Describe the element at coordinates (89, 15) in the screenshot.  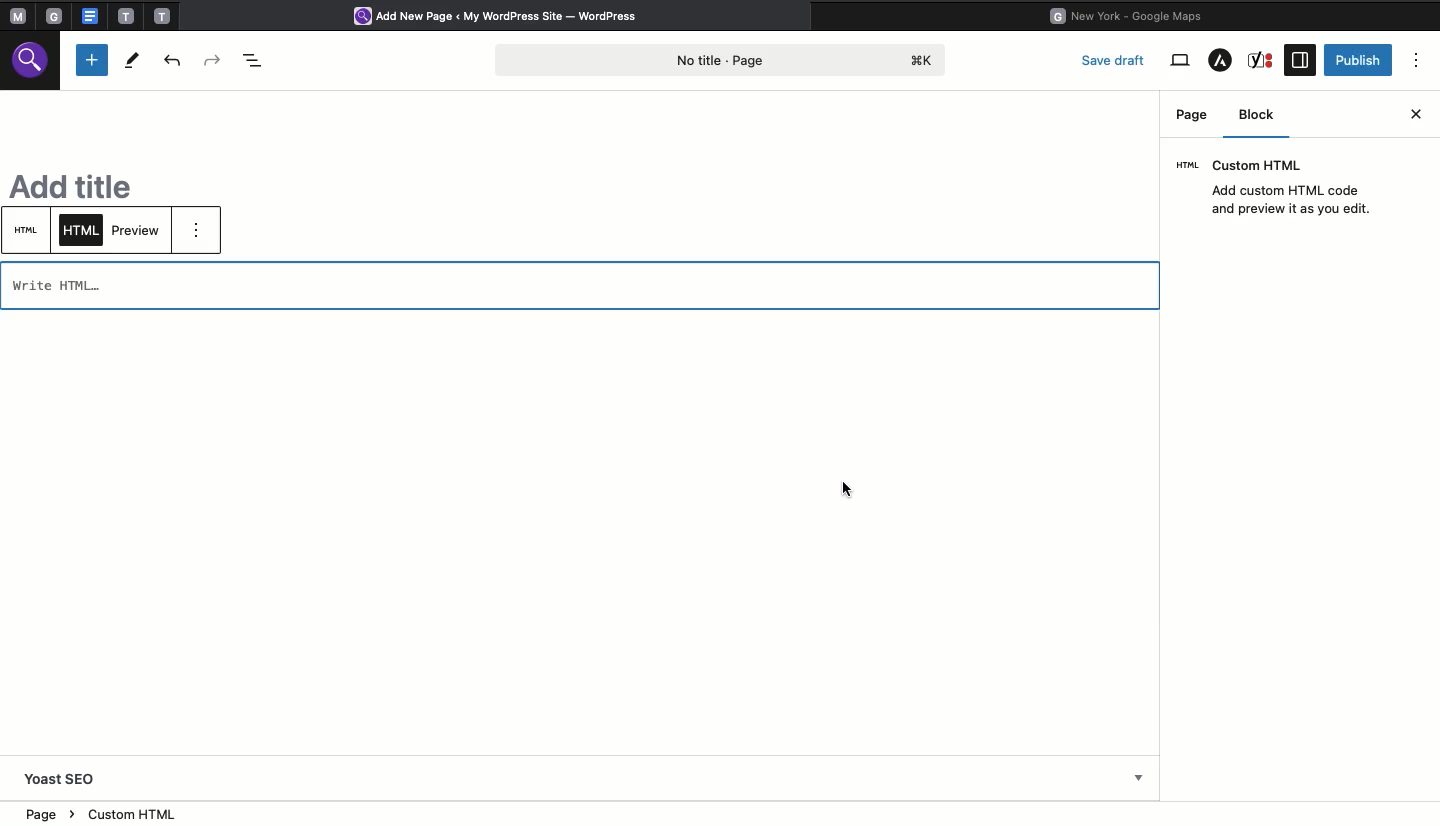
I see `google doc` at that location.